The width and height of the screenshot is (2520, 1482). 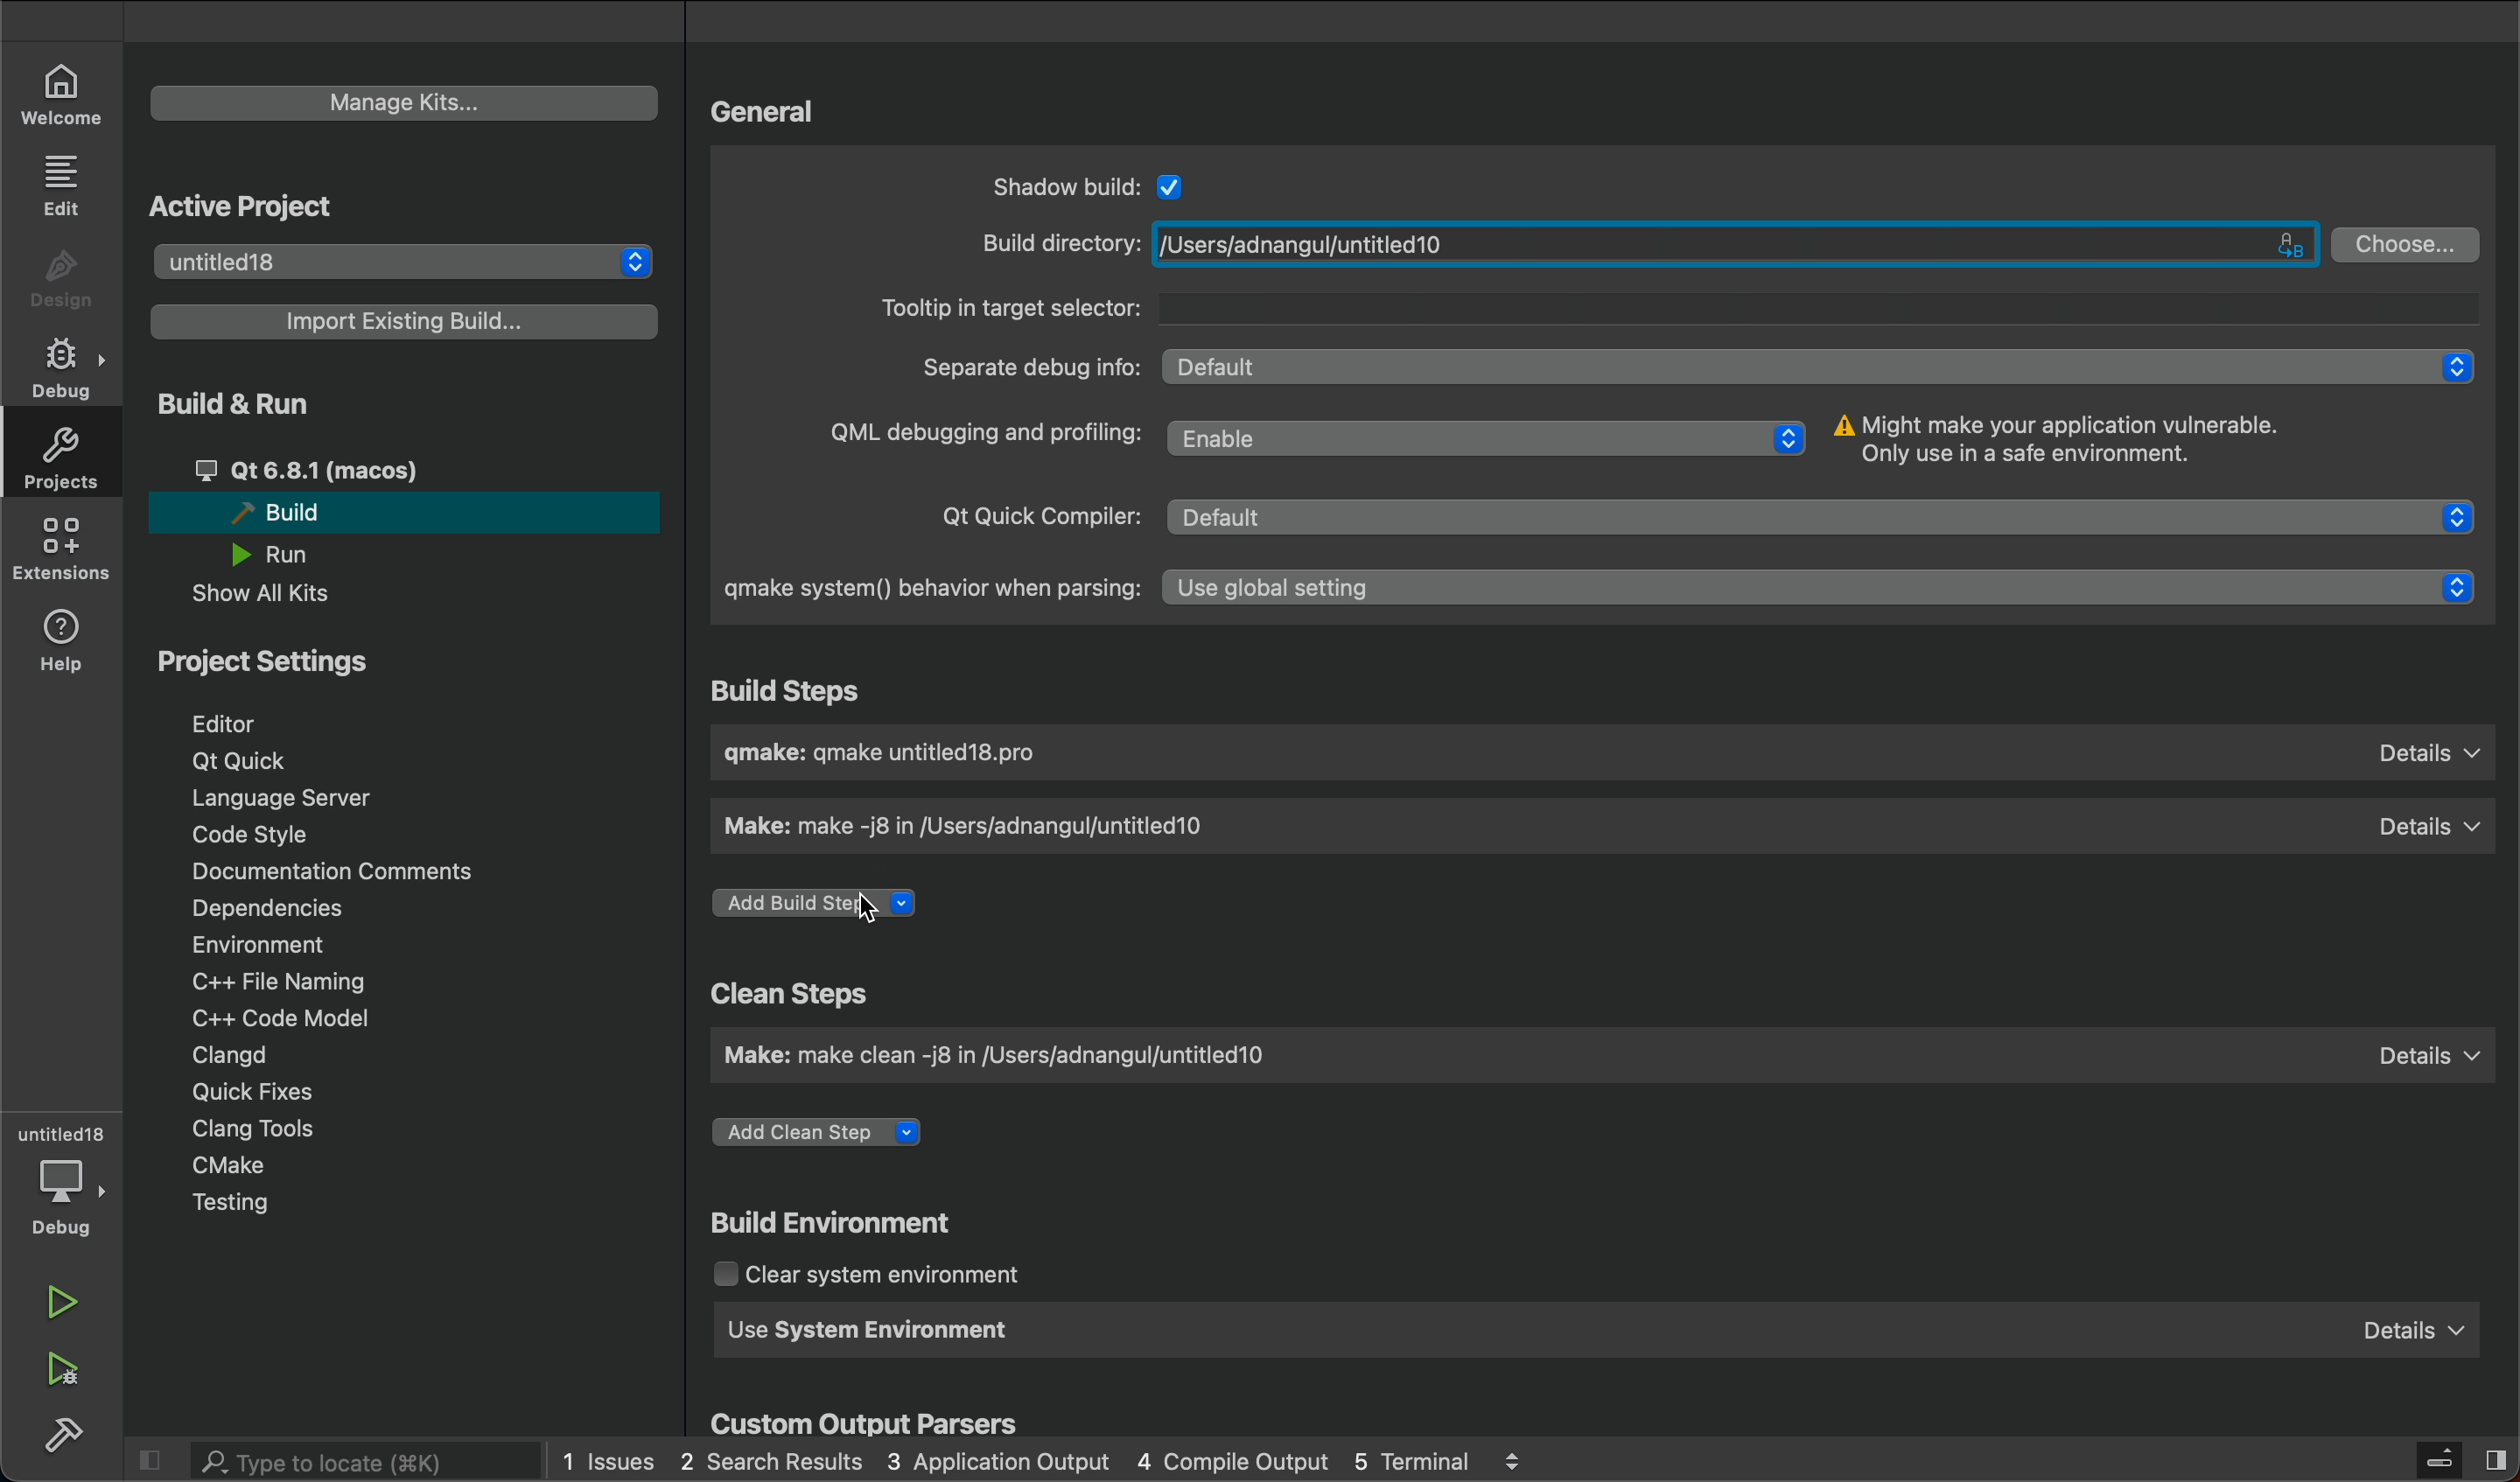 I want to click on General, so click(x=764, y=114).